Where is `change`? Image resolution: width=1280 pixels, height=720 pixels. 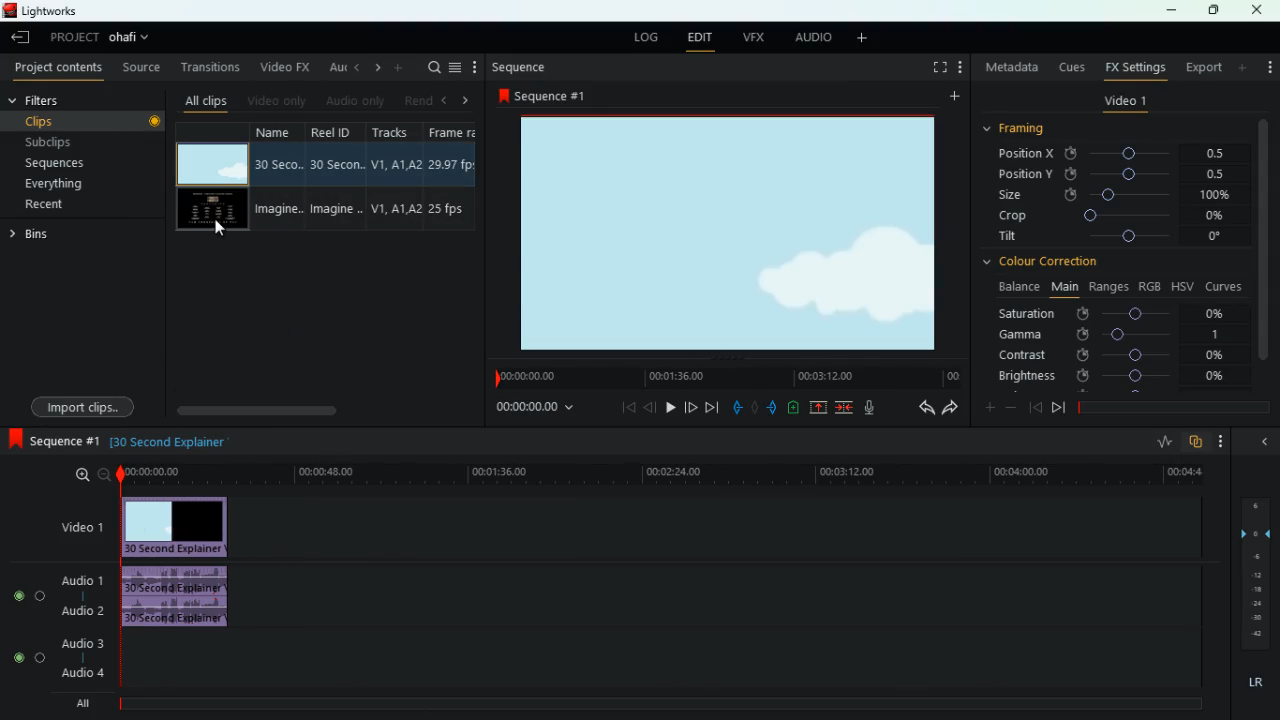 change is located at coordinates (374, 68).